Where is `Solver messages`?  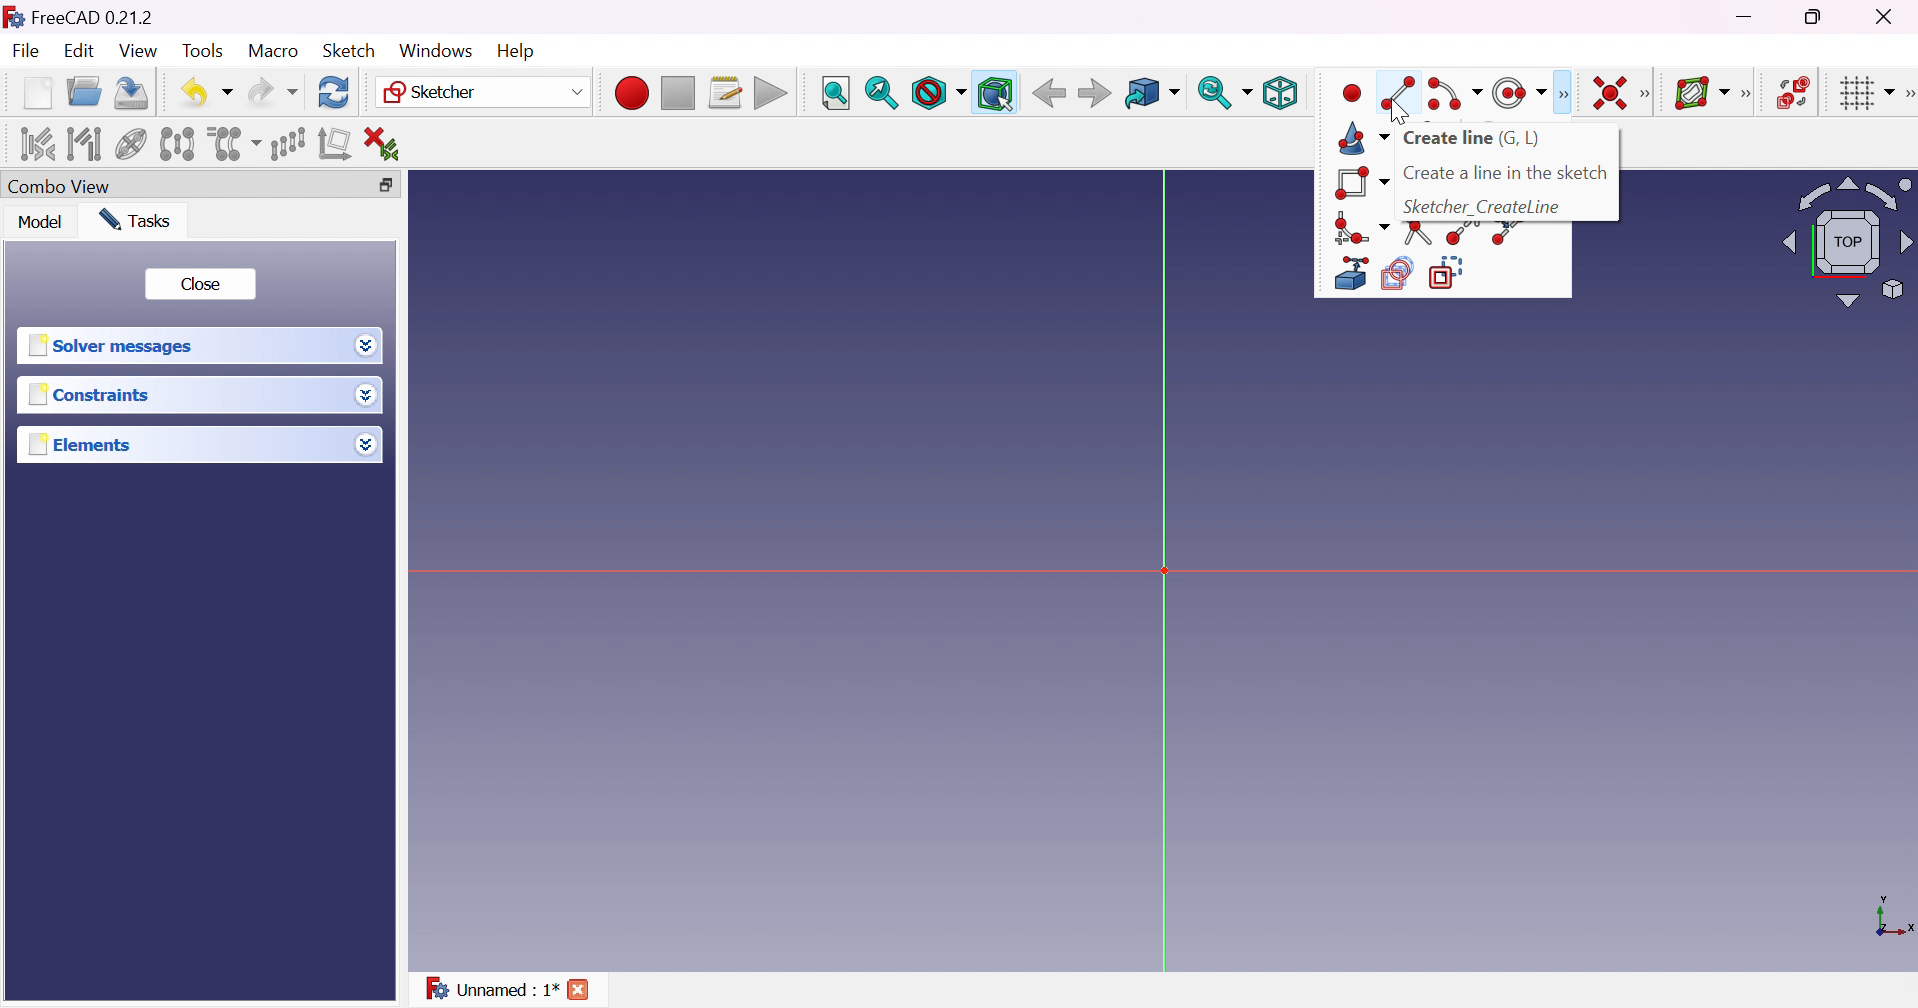 Solver messages is located at coordinates (117, 345).